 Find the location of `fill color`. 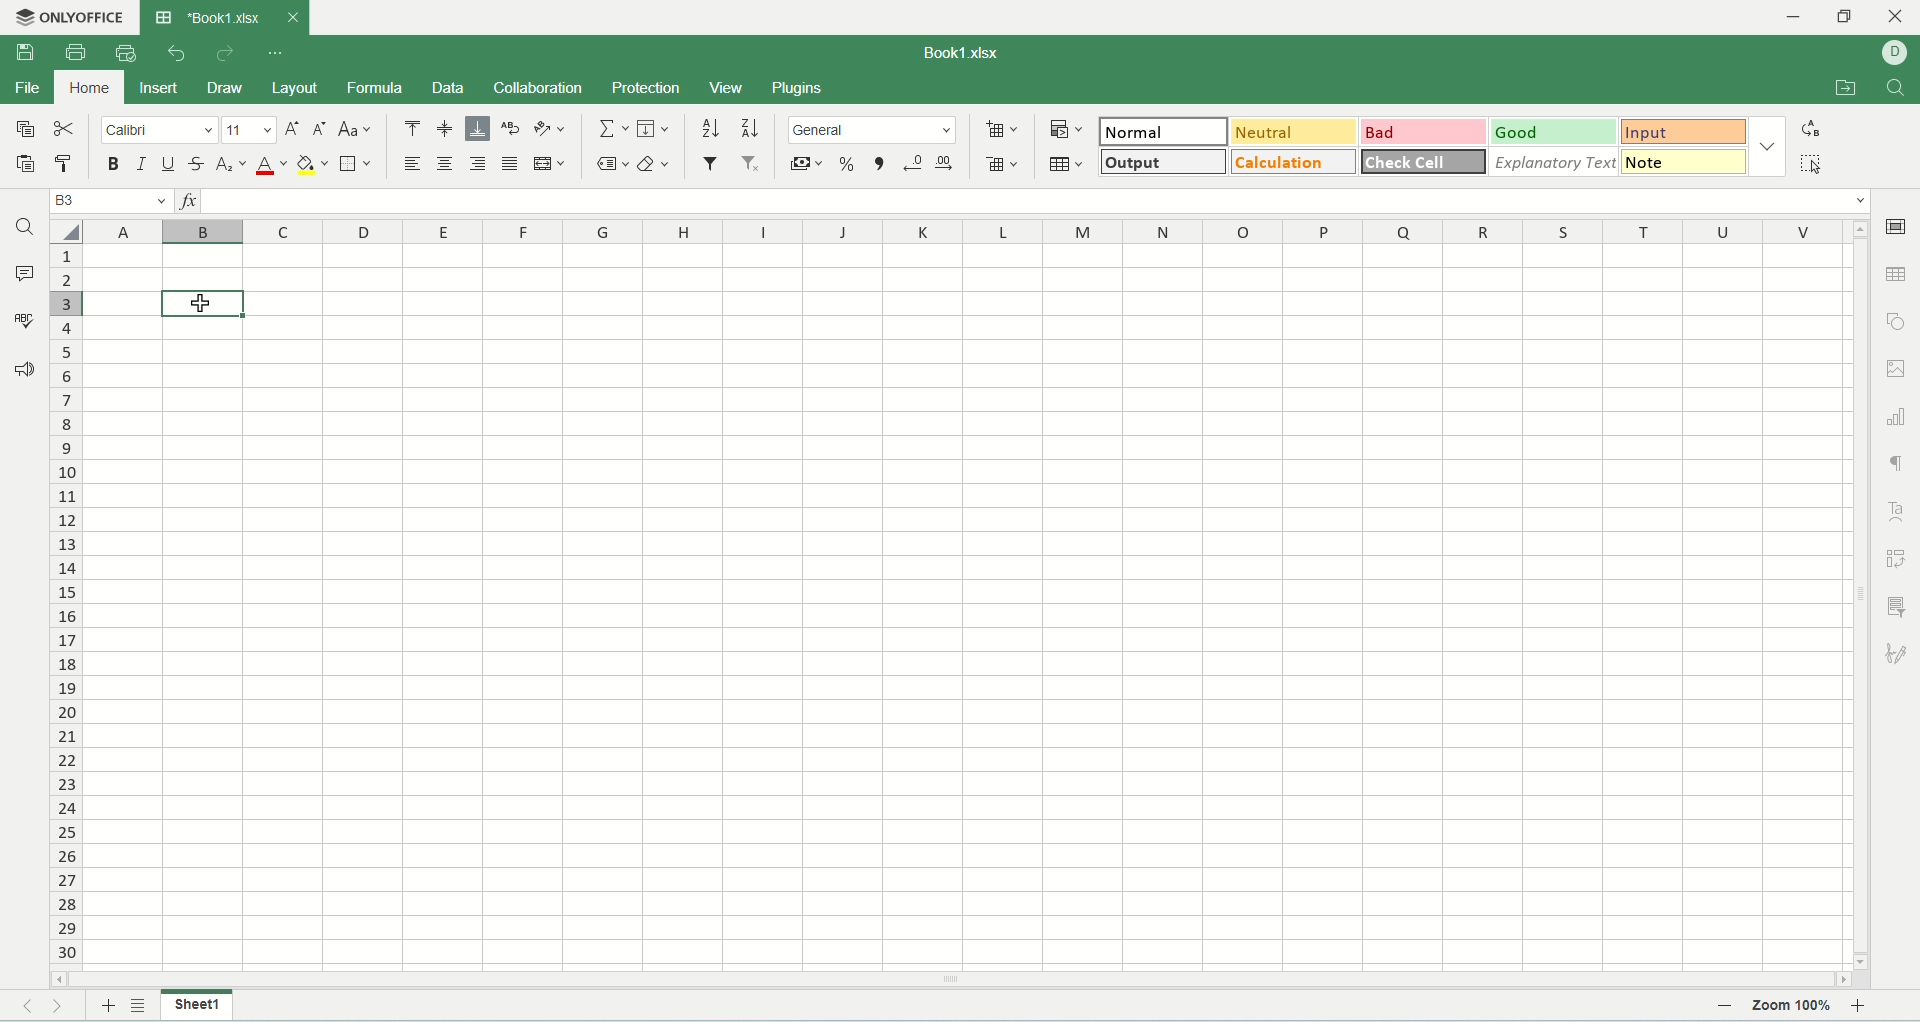

fill color is located at coordinates (312, 166).